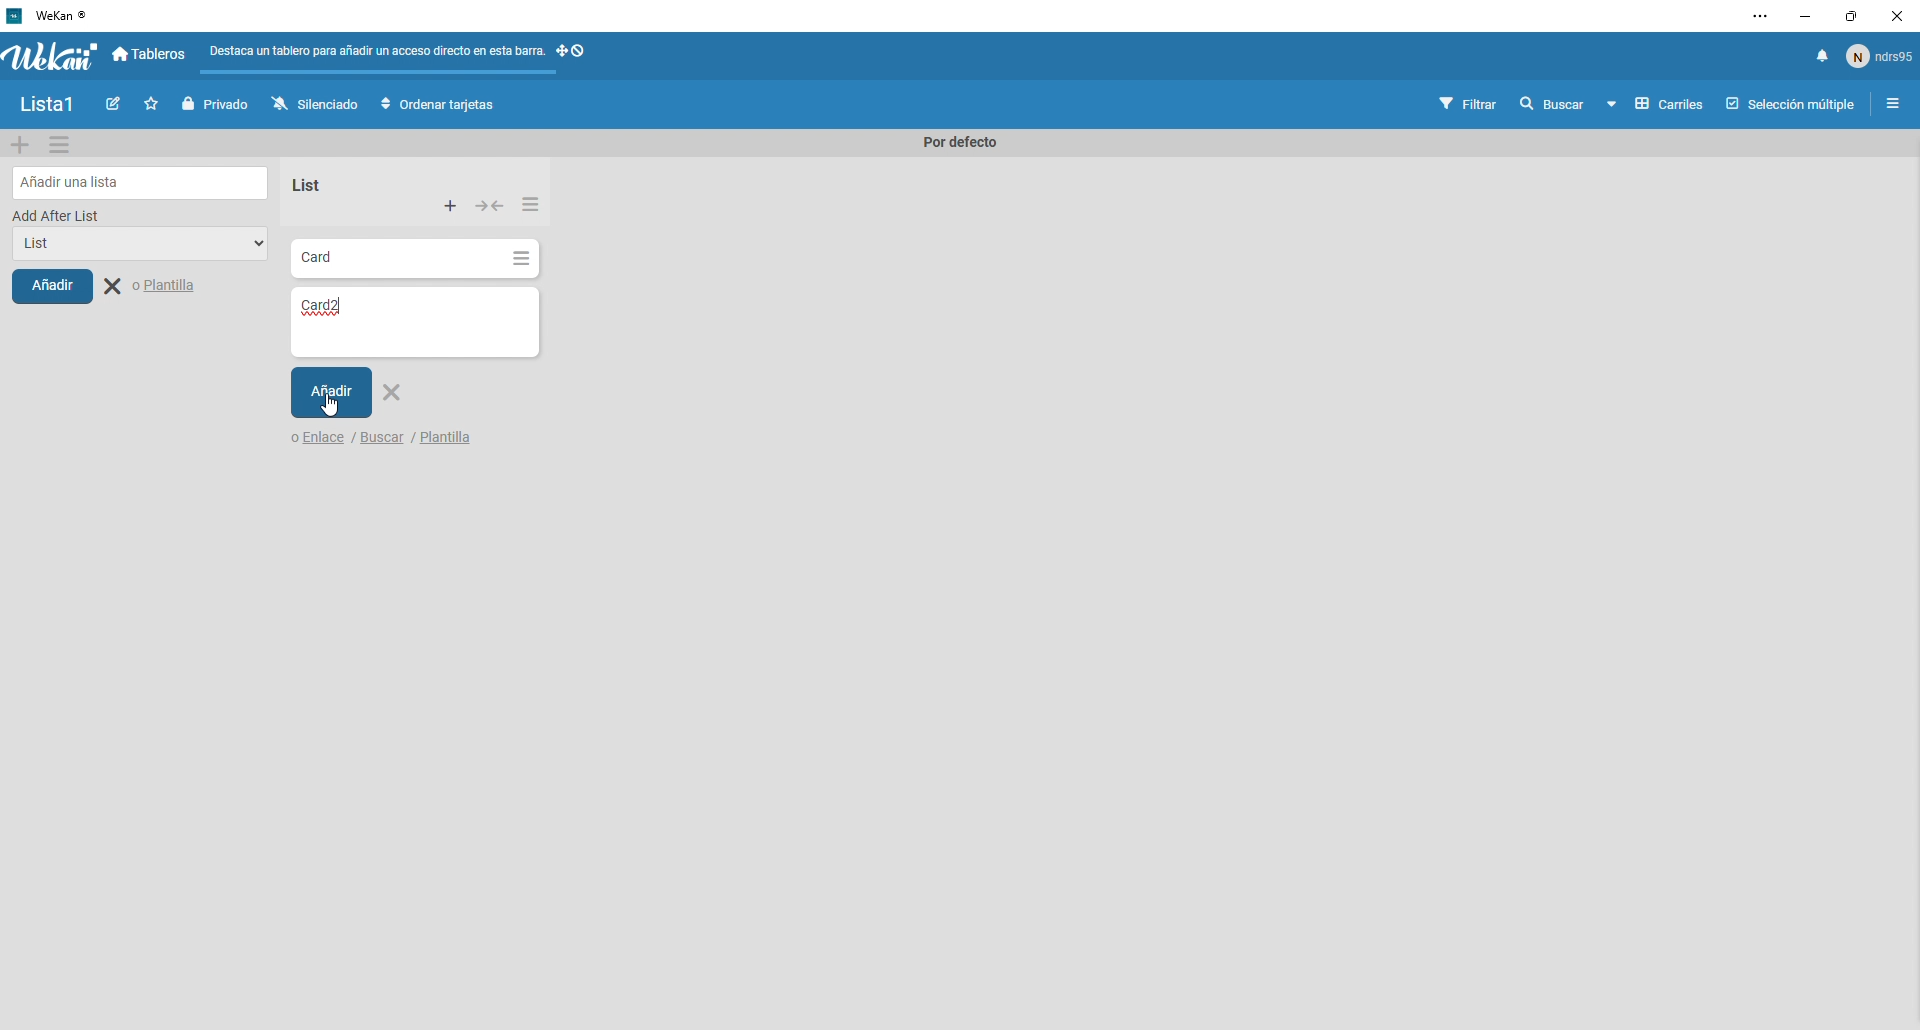 The width and height of the screenshot is (1920, 1030). What do you see at coordinates (1550, 104) in the screenshot?
I see `Find` at bounding box center [1550, 104].